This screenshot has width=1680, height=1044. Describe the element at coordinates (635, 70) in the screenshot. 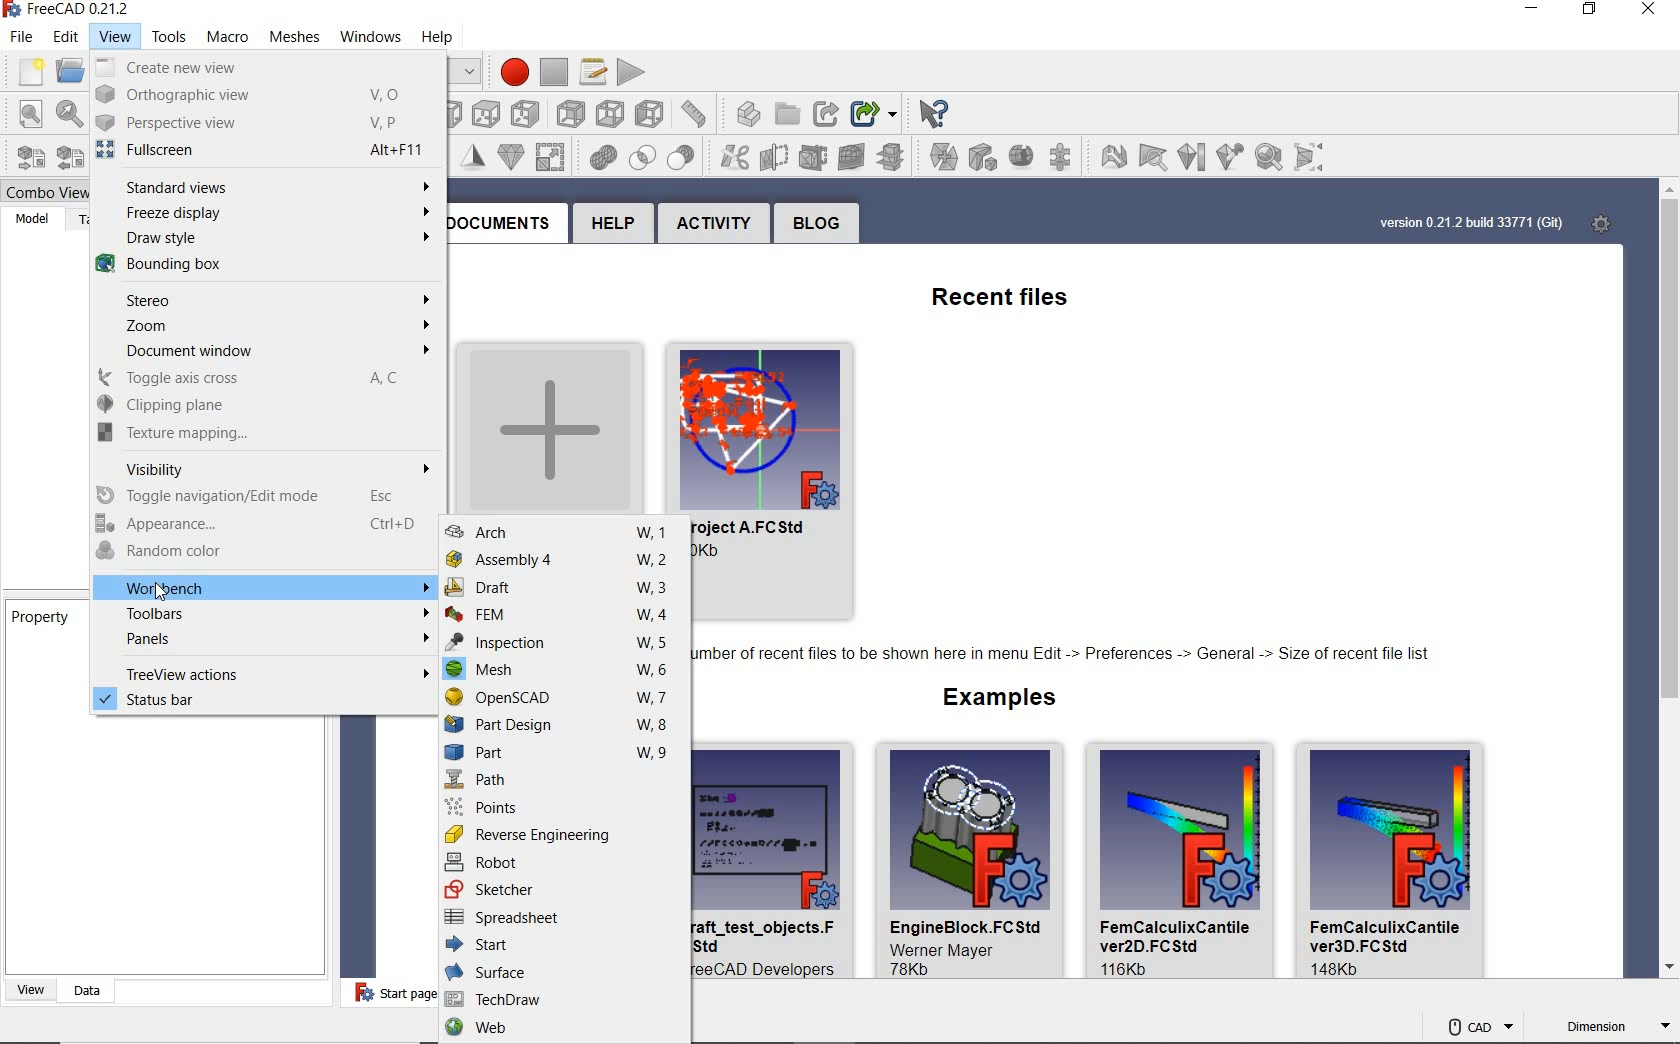

I see `execute macro` at that location.